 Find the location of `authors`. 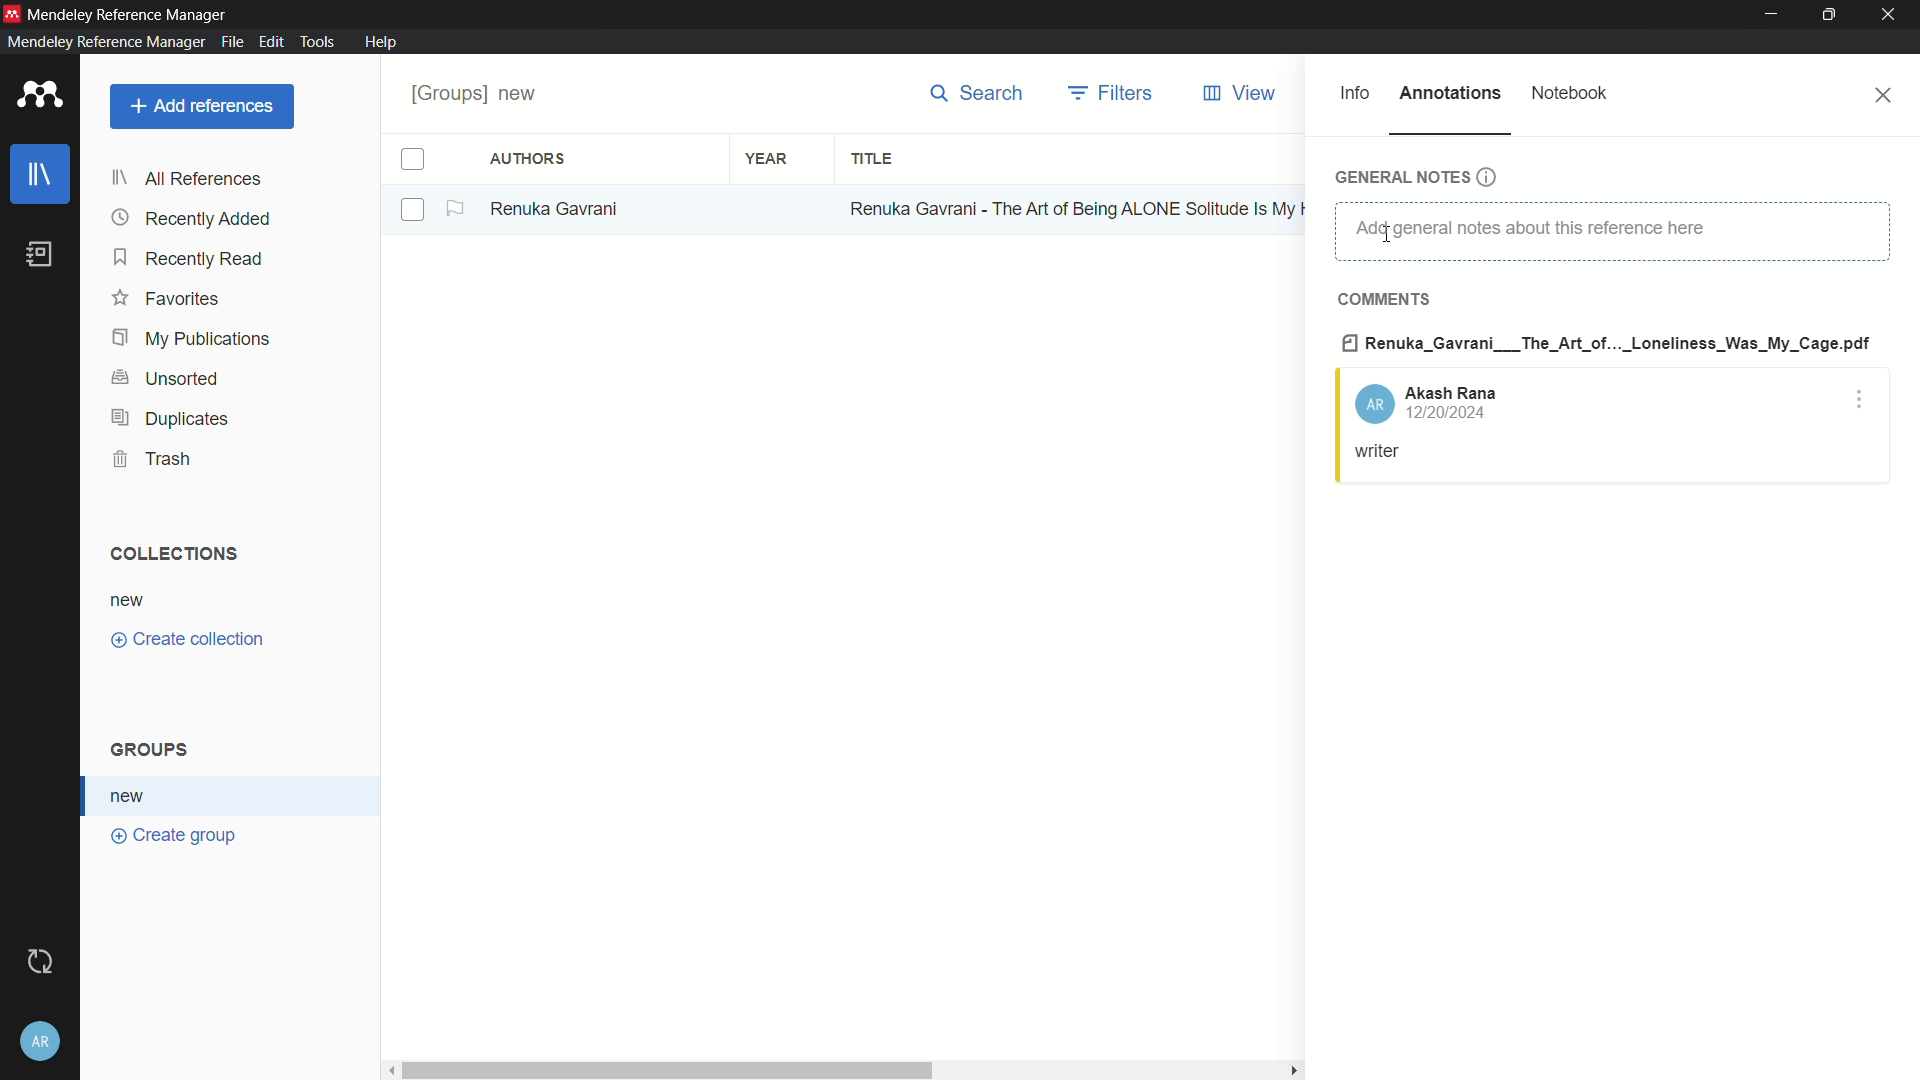

authors is located at coordinates (530, 160).